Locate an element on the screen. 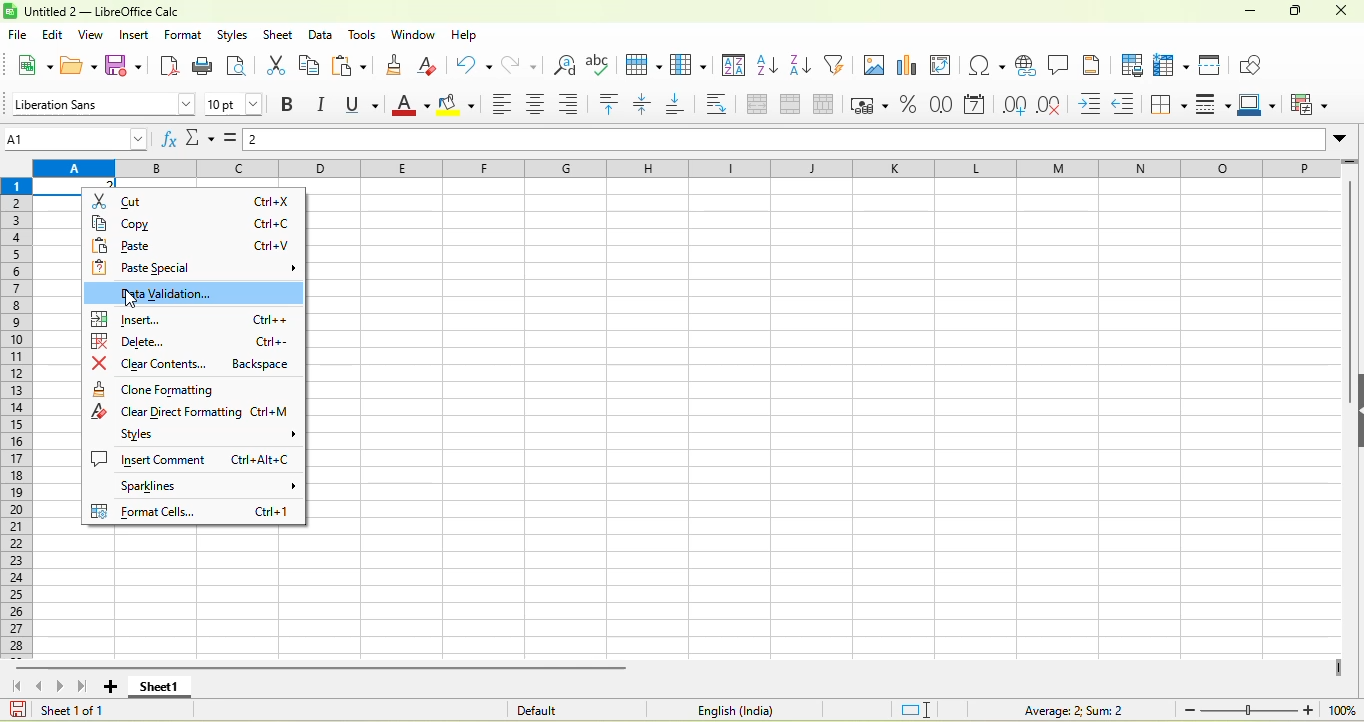 This screenshot has width=1364, height=722. insert is located at coordinates (137, 35).